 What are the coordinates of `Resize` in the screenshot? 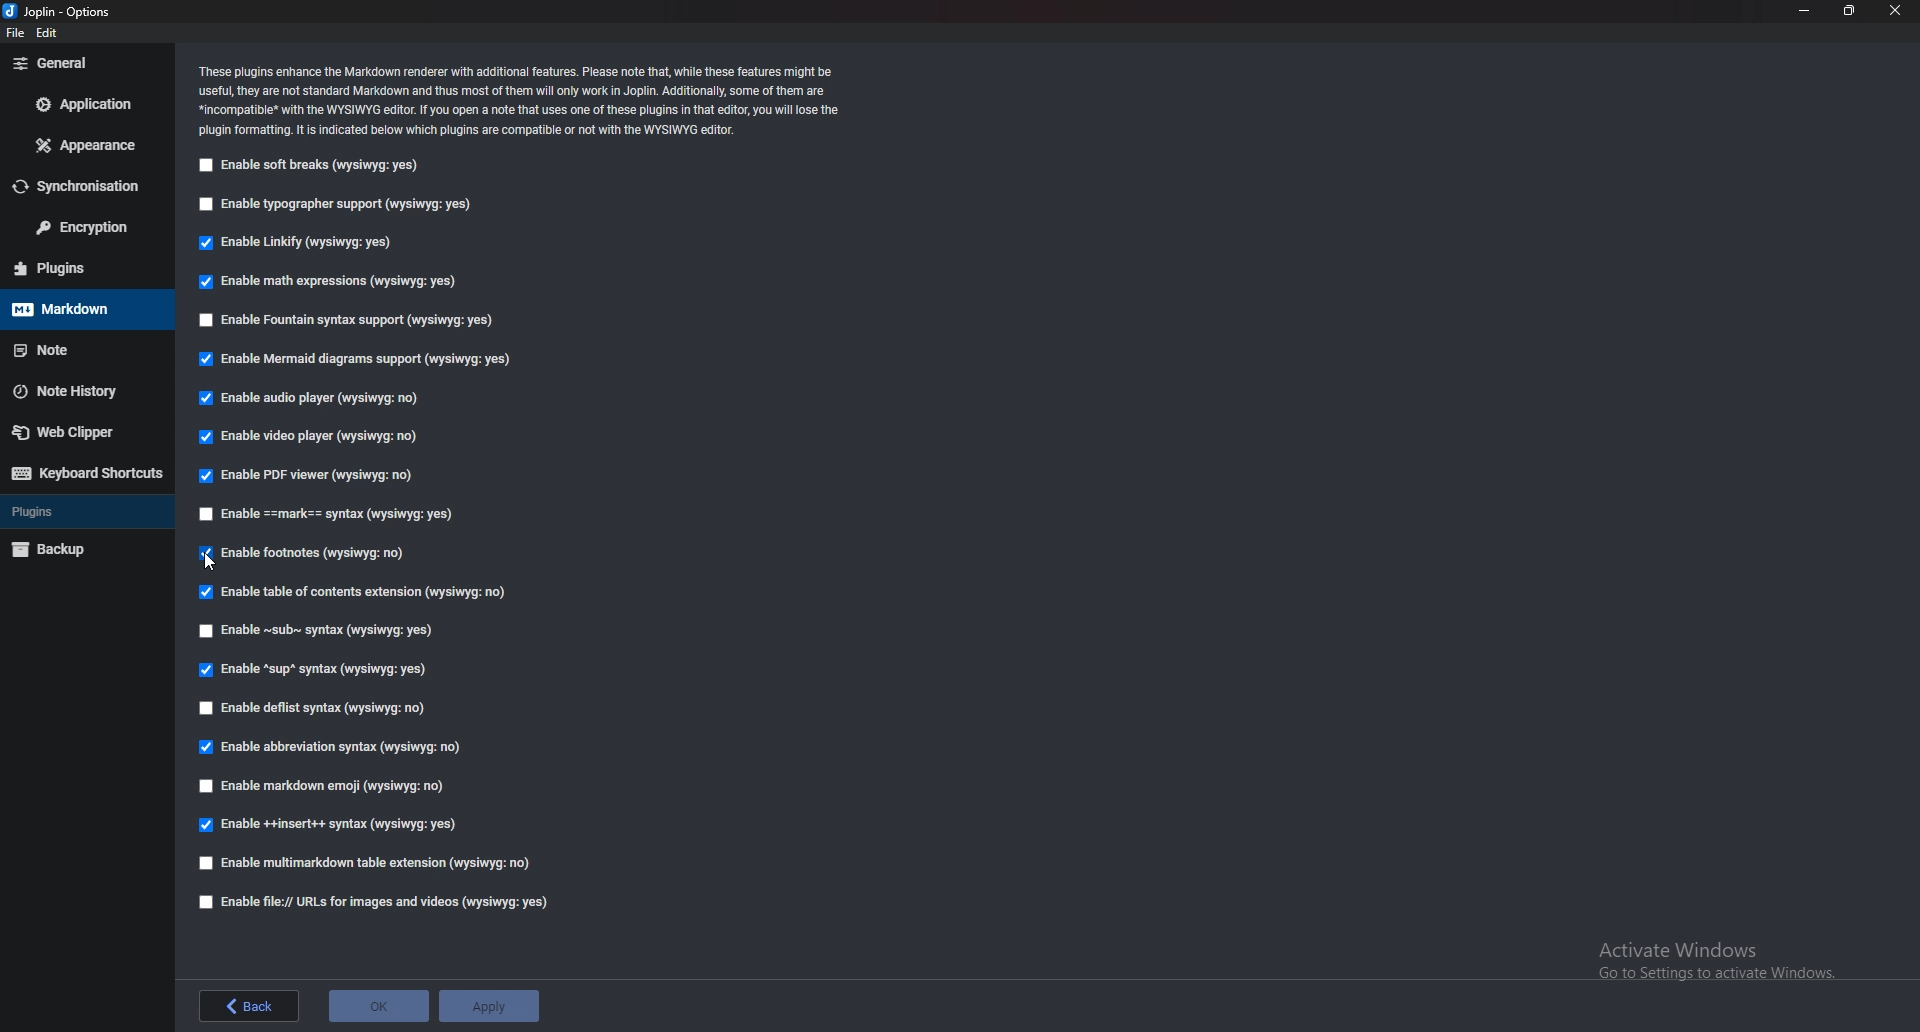 It's located at (1848, 10).